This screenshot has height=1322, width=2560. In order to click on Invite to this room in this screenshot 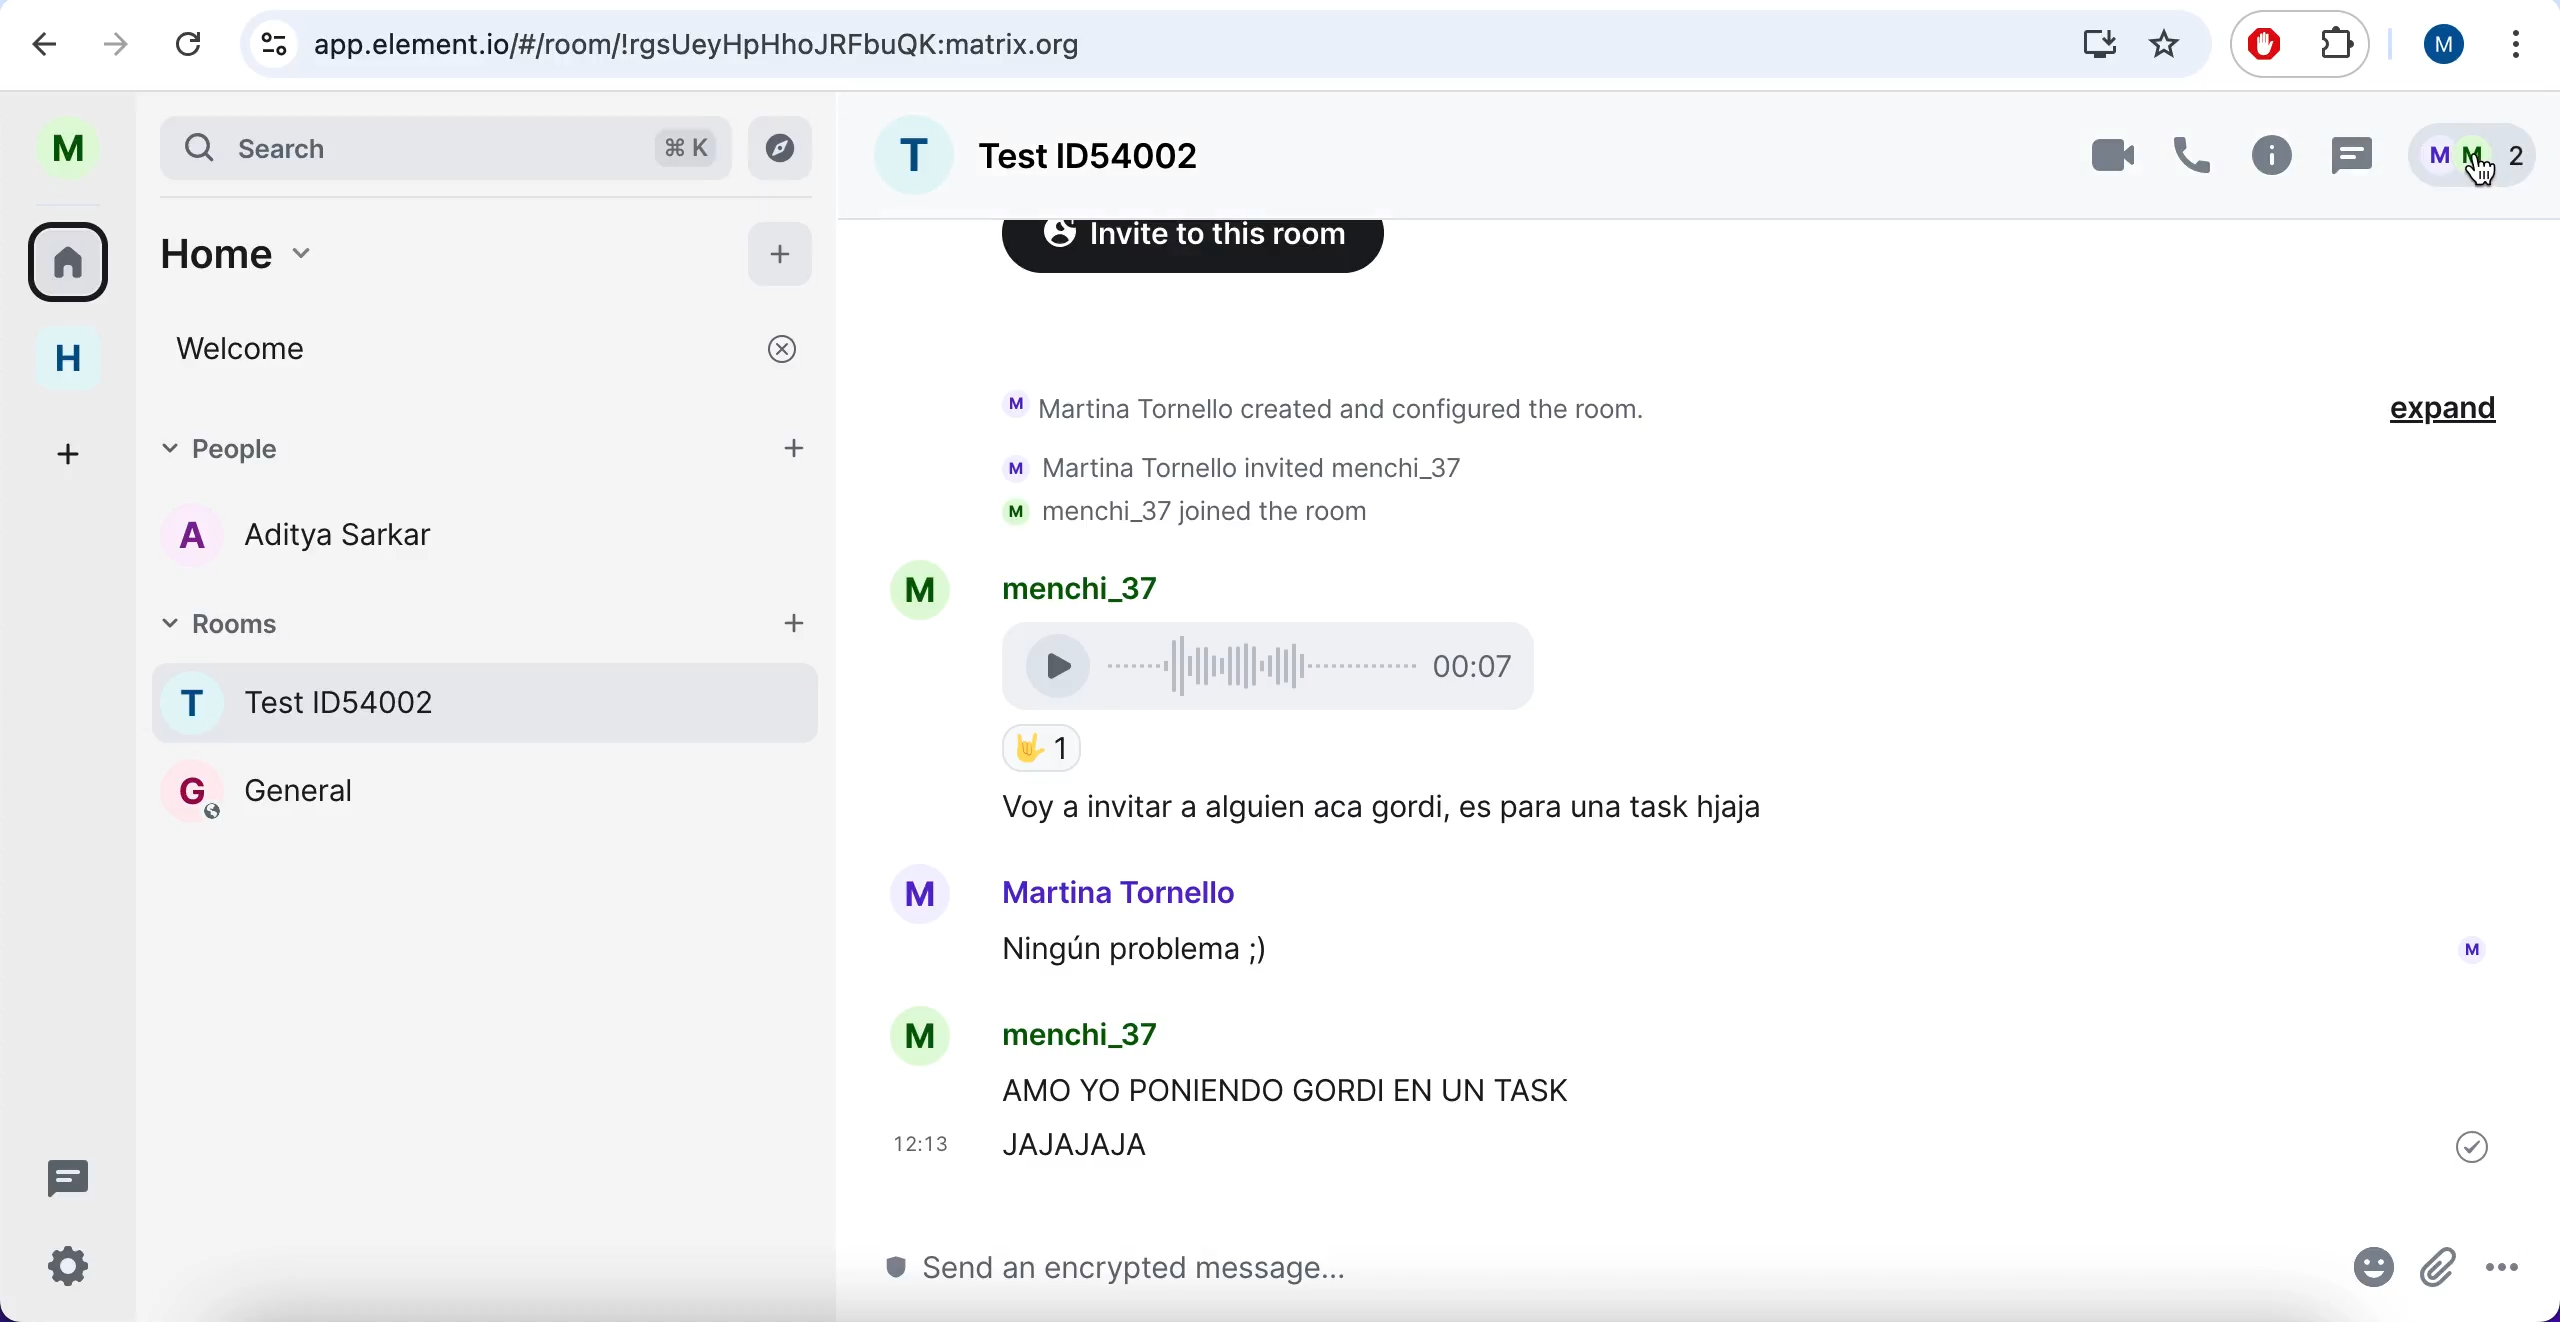, I will do `click(1196, 250)`.